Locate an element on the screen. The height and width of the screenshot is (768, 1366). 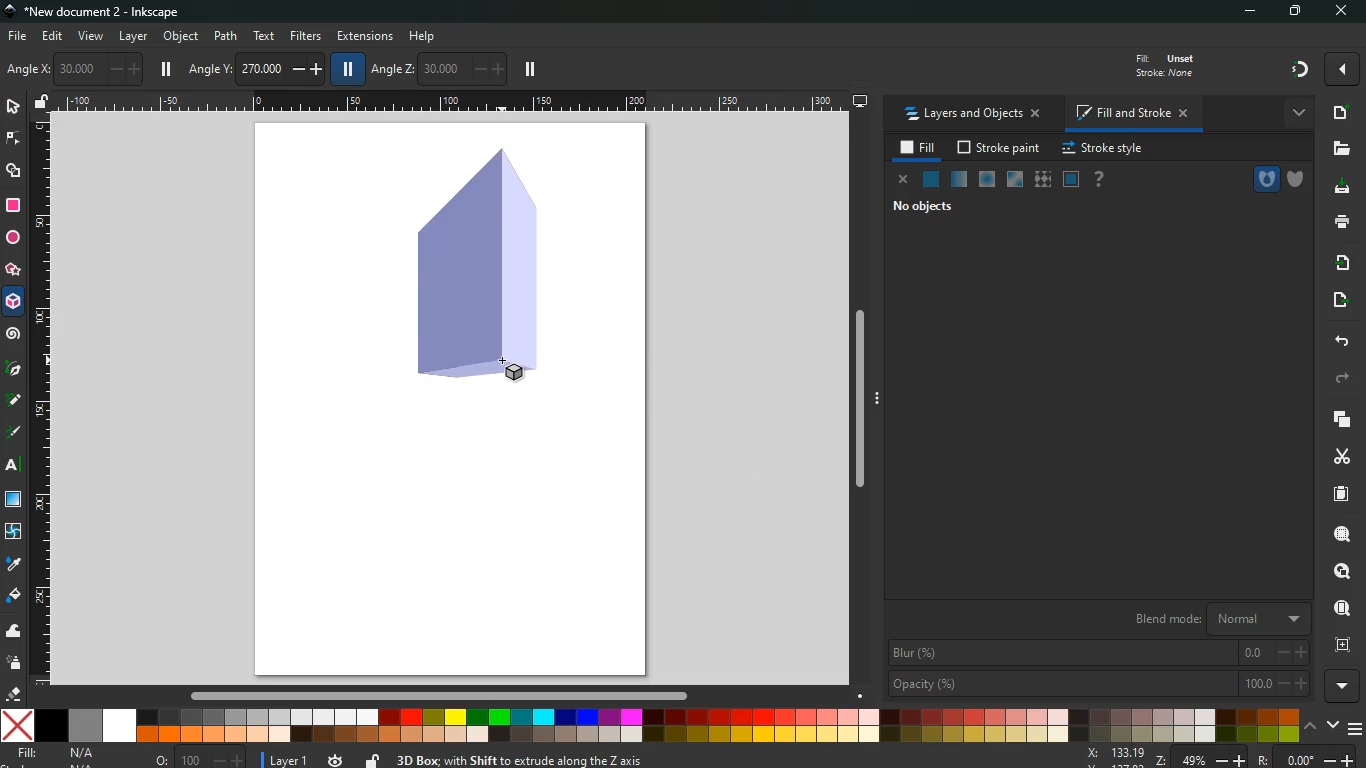
note is located at coordinates (16, 399).